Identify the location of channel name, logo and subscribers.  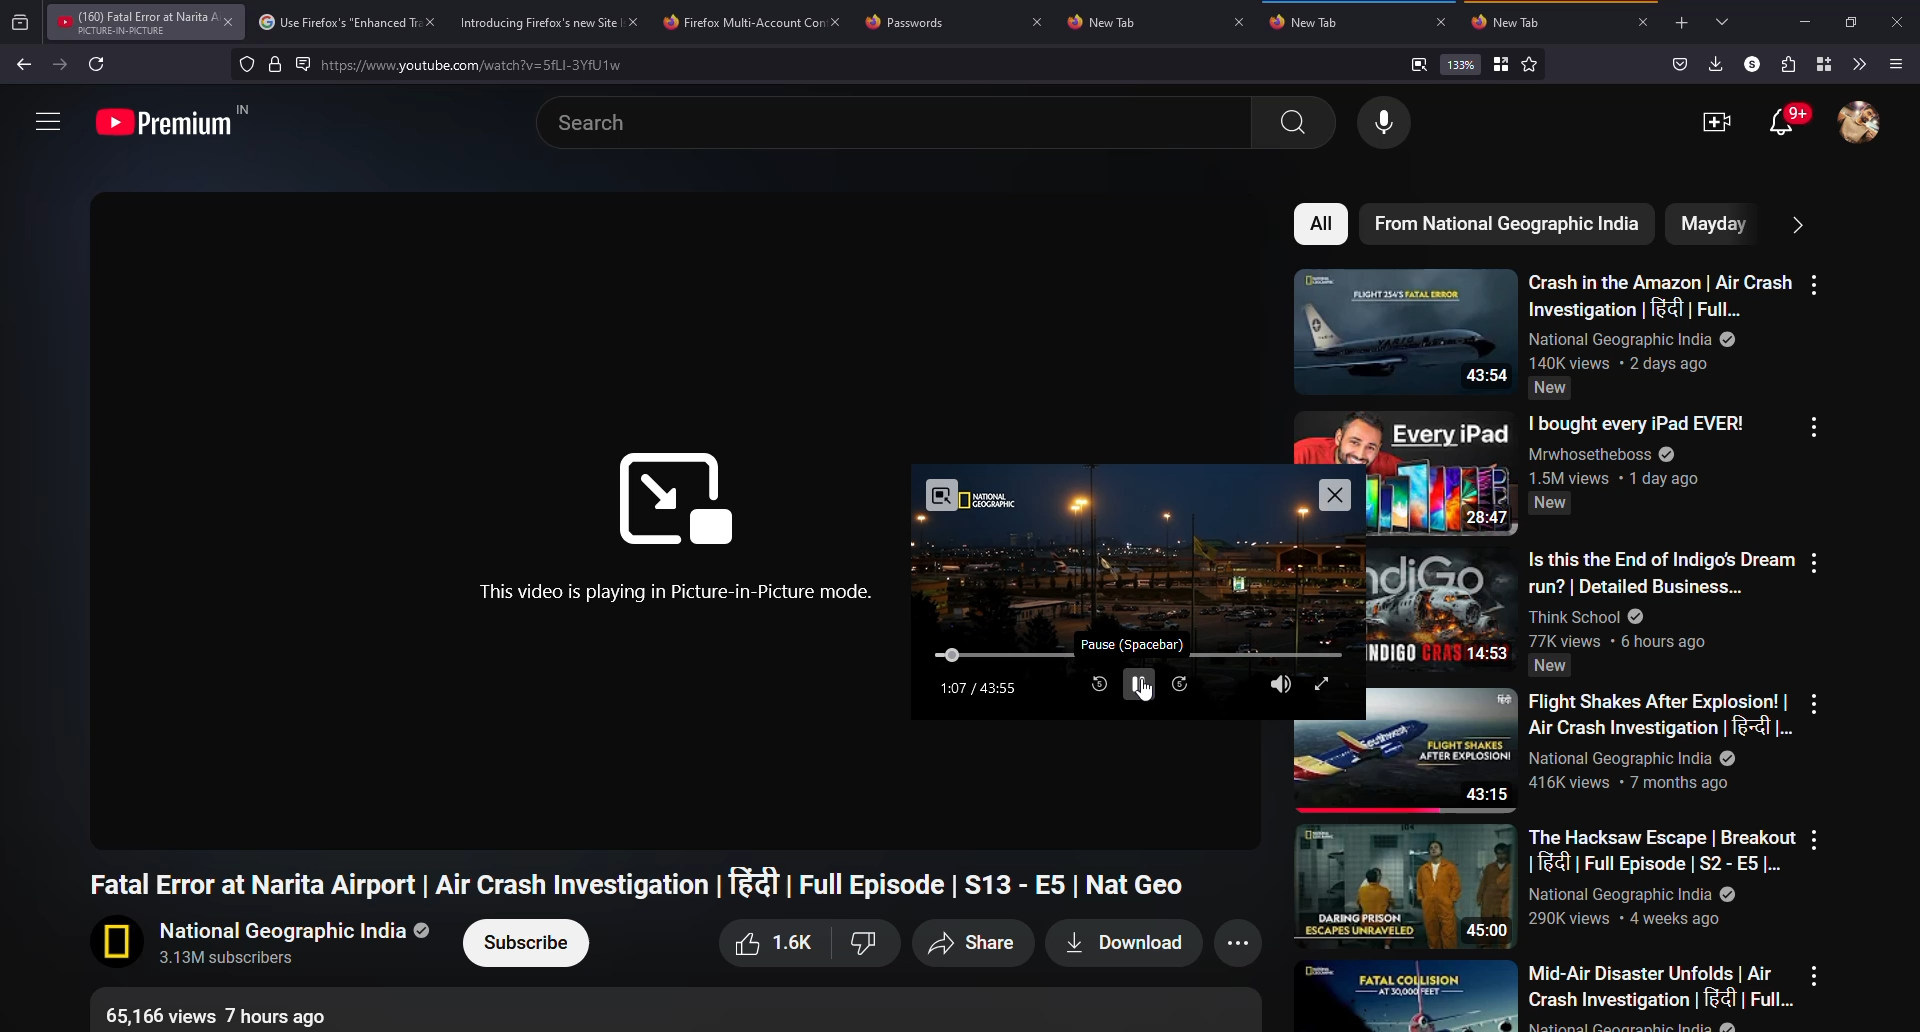
(264, 944).